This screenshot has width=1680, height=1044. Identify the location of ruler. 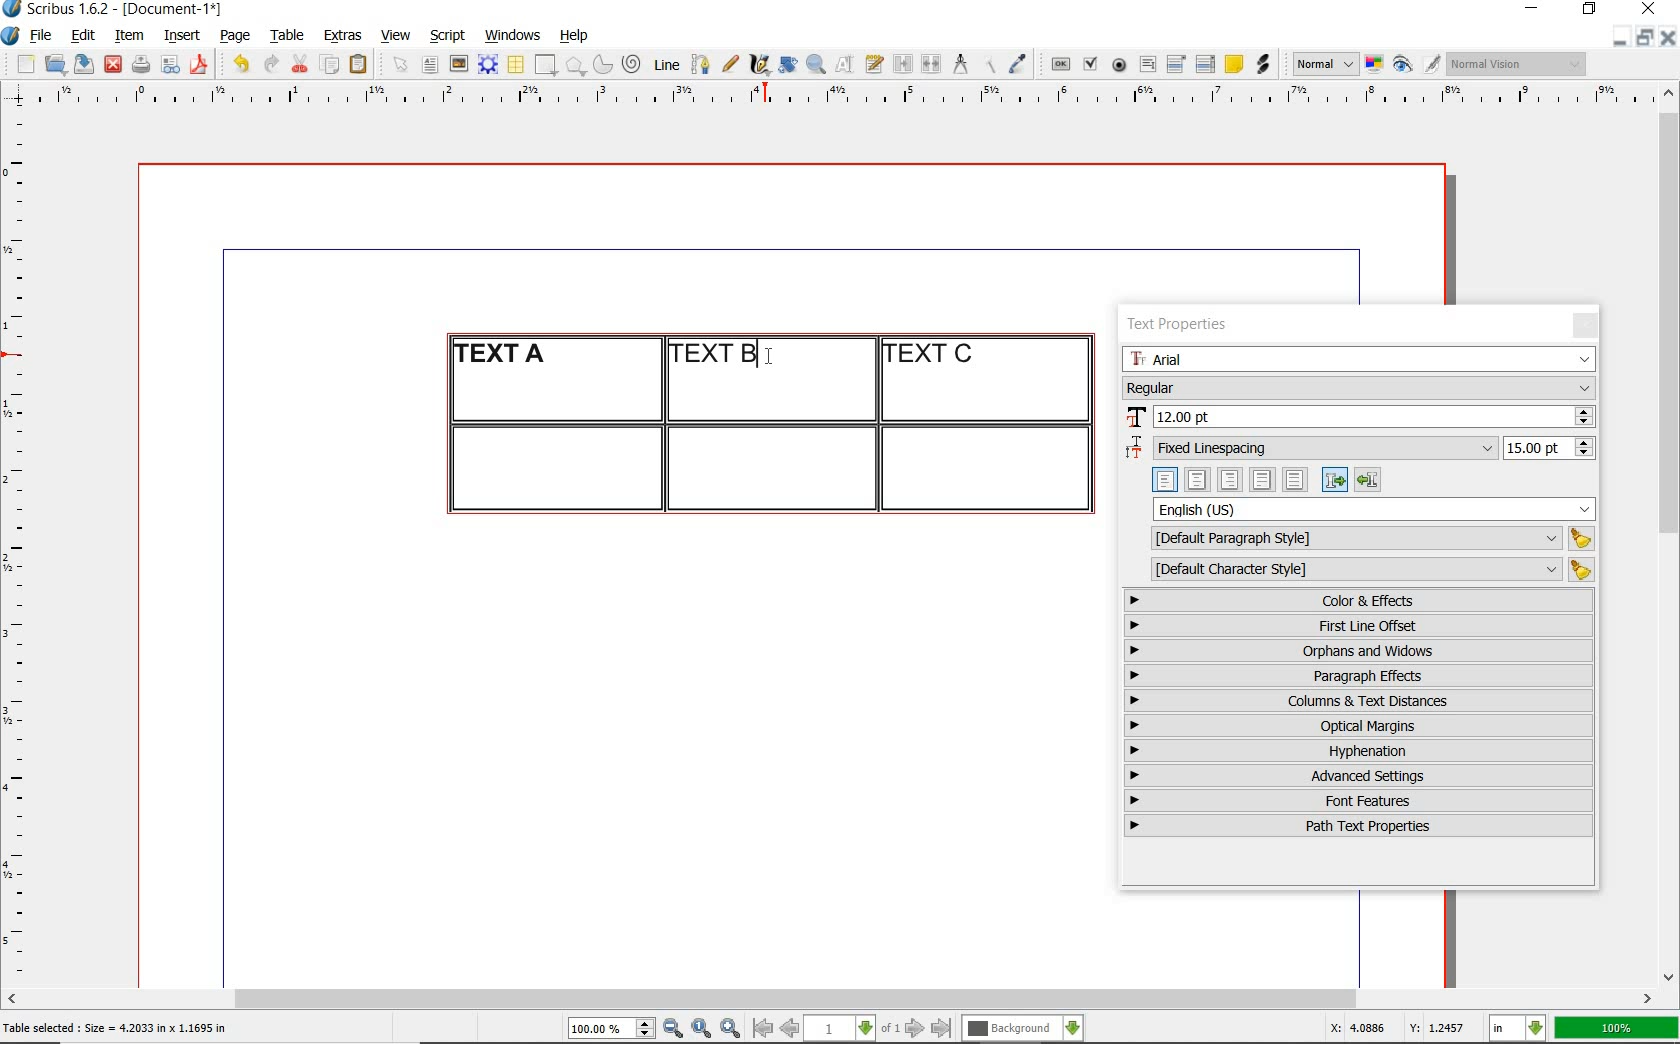
(853, 97).